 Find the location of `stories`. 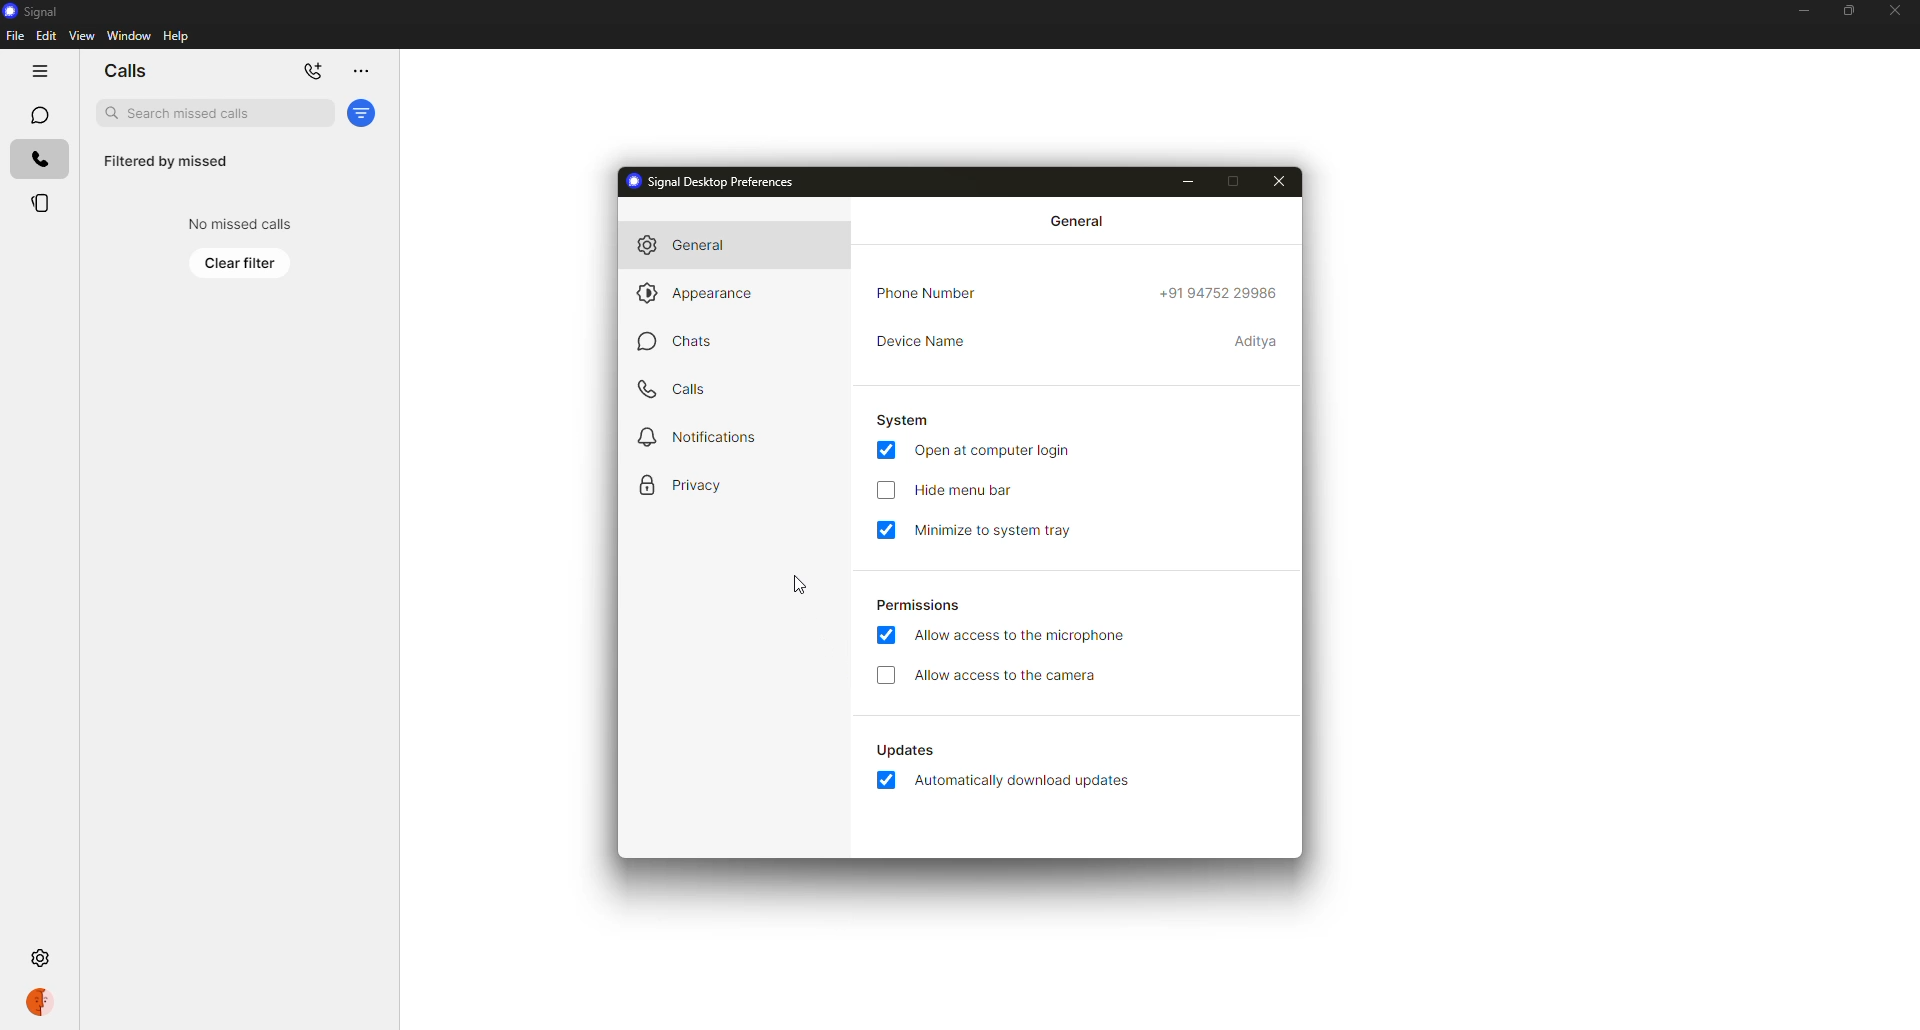

stories is located at coordinates (40, 204).